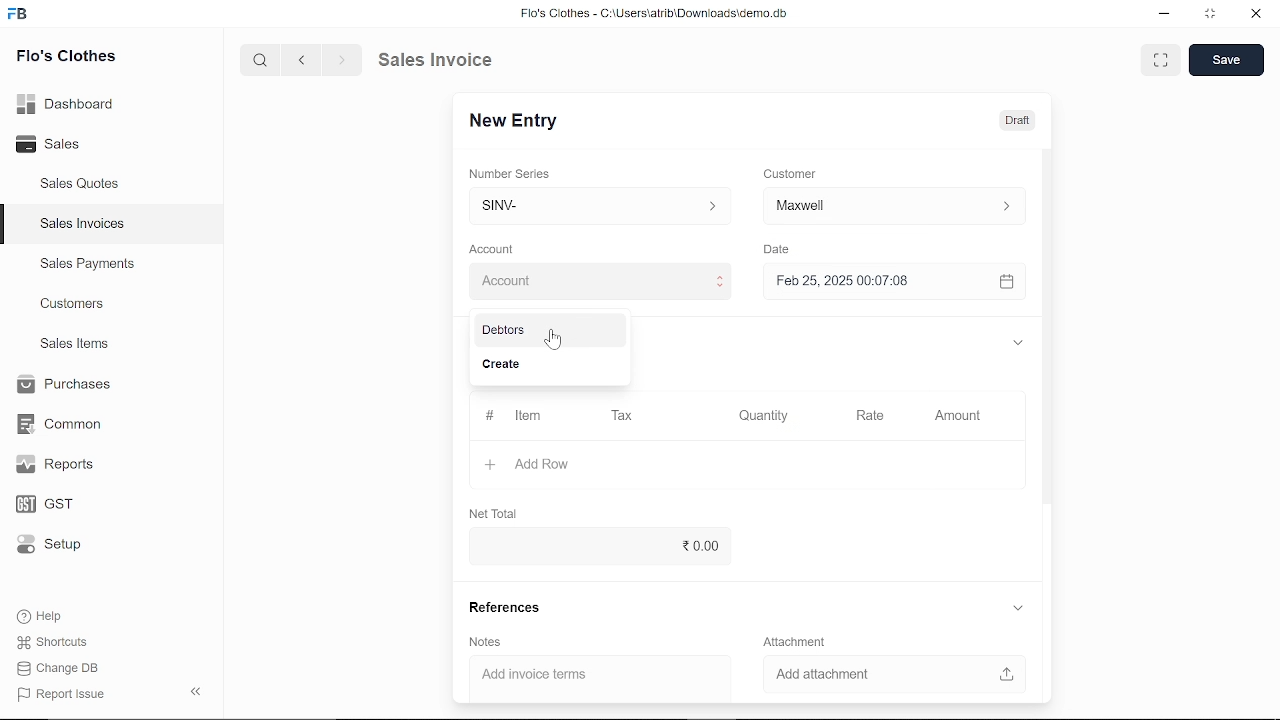 The image size is (1280, 720). Describe the element at coordinates (82, 186) in the screenshot. I see `Sales Quotes` at that location.